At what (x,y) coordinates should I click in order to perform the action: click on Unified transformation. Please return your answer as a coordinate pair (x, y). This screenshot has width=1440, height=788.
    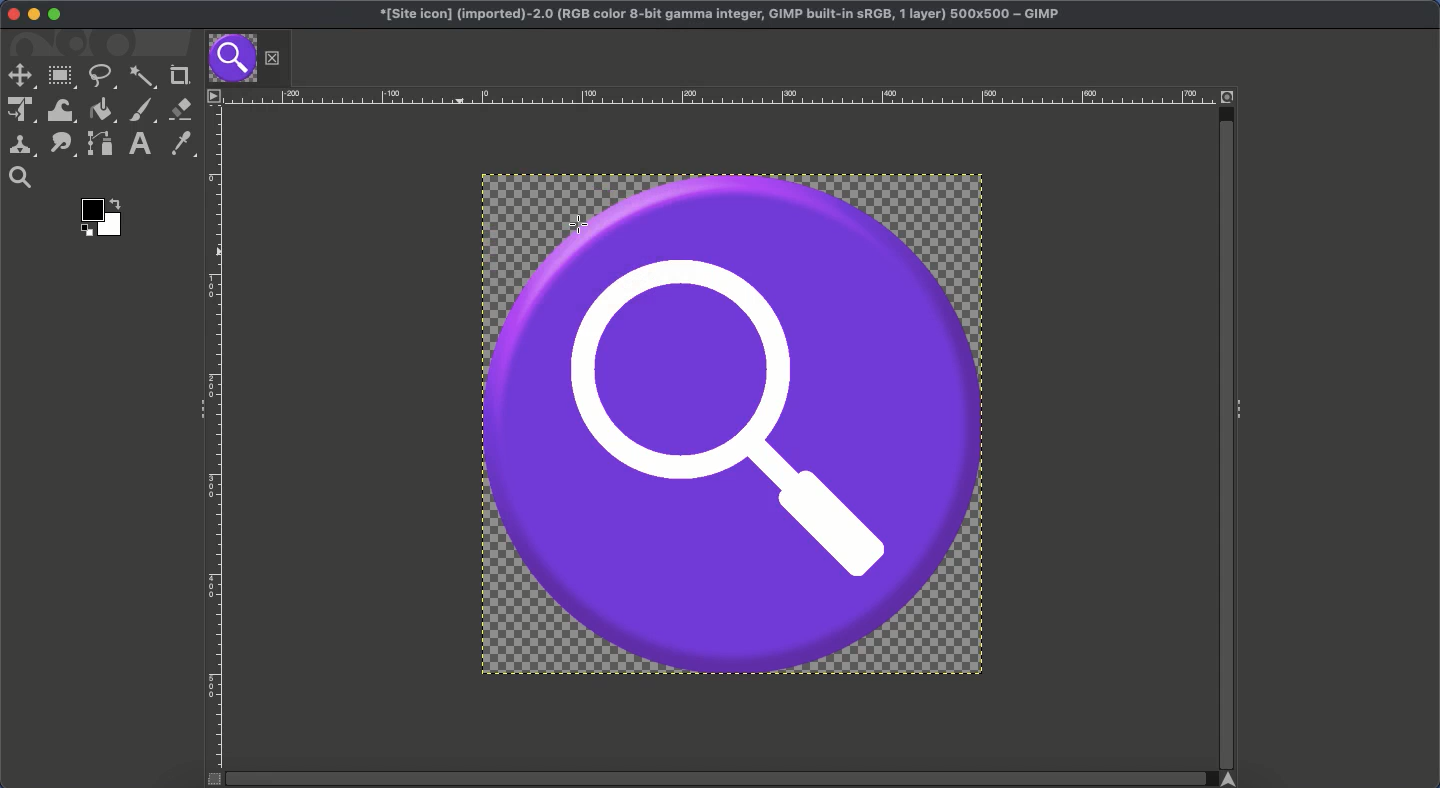
    Looking at the image, I should click on (17, 111).